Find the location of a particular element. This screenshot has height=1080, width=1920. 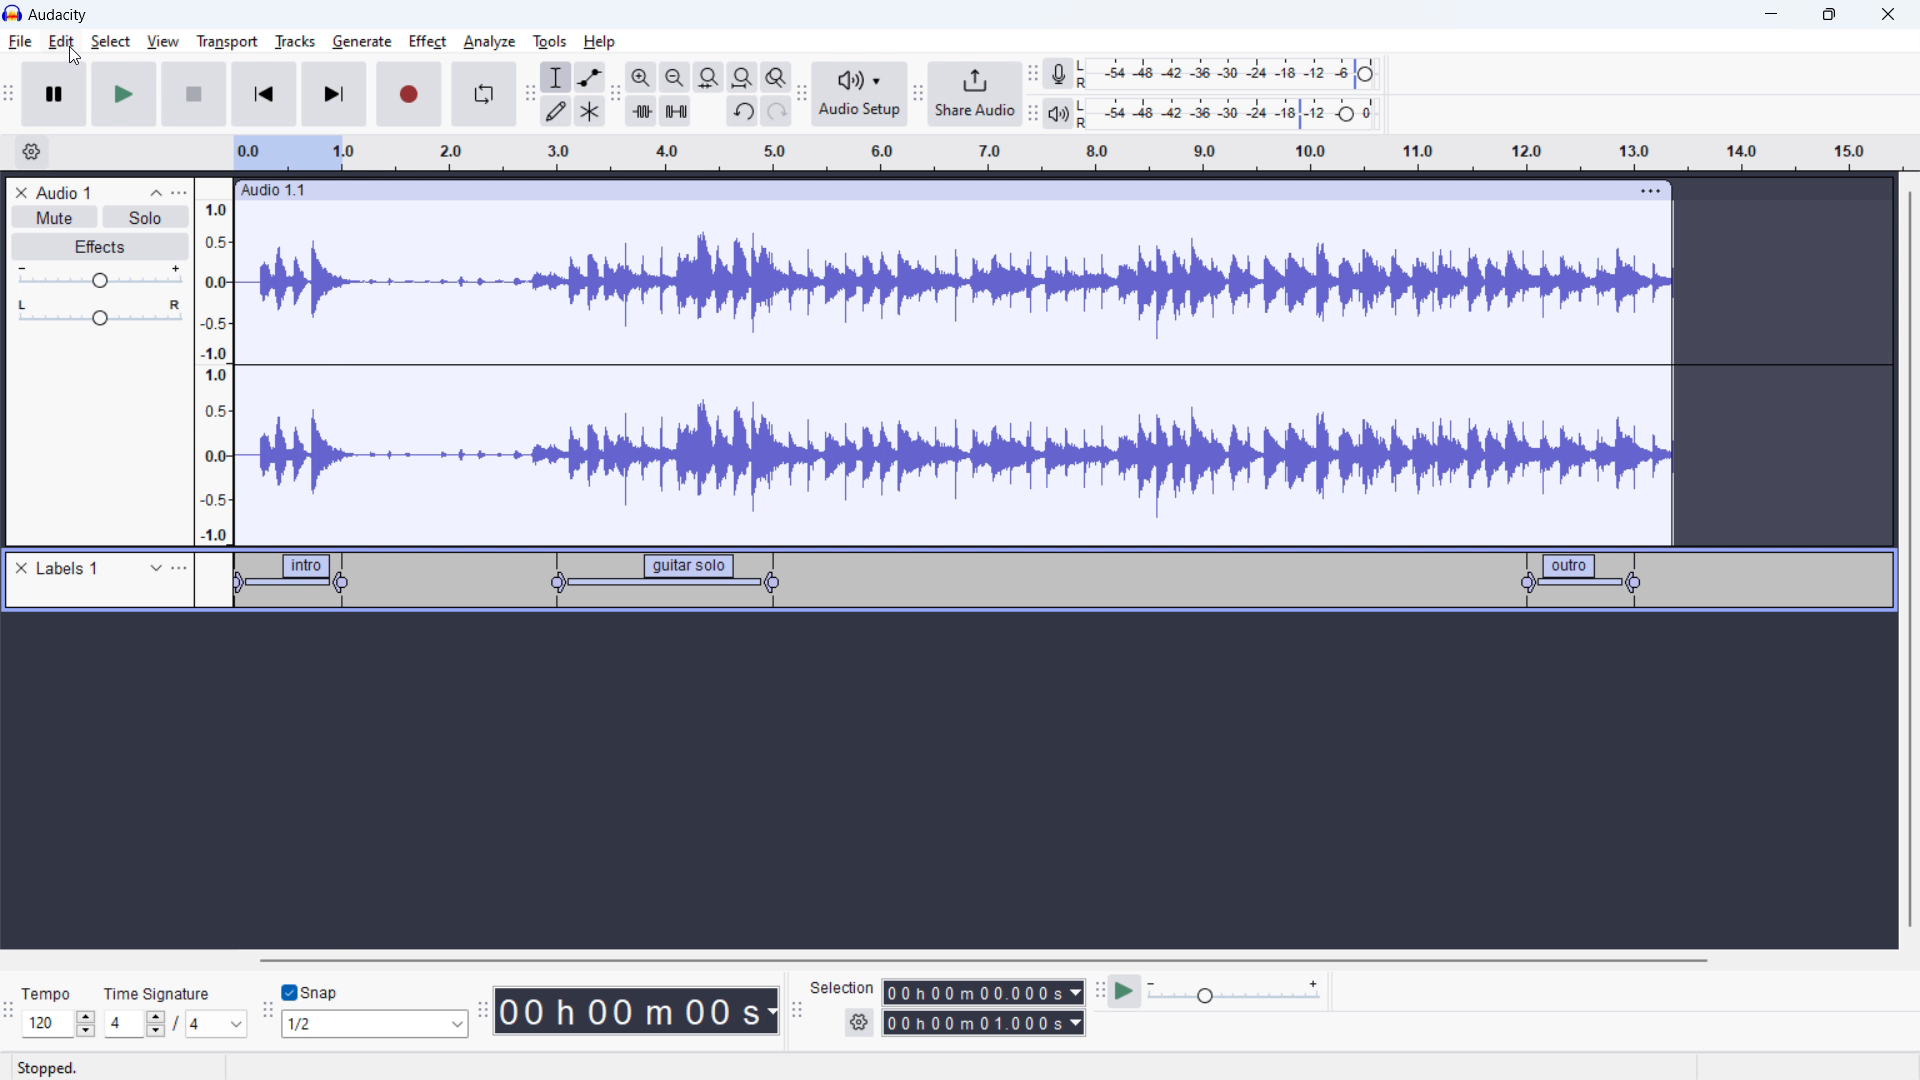

remove is located at coordinates (21, 569).